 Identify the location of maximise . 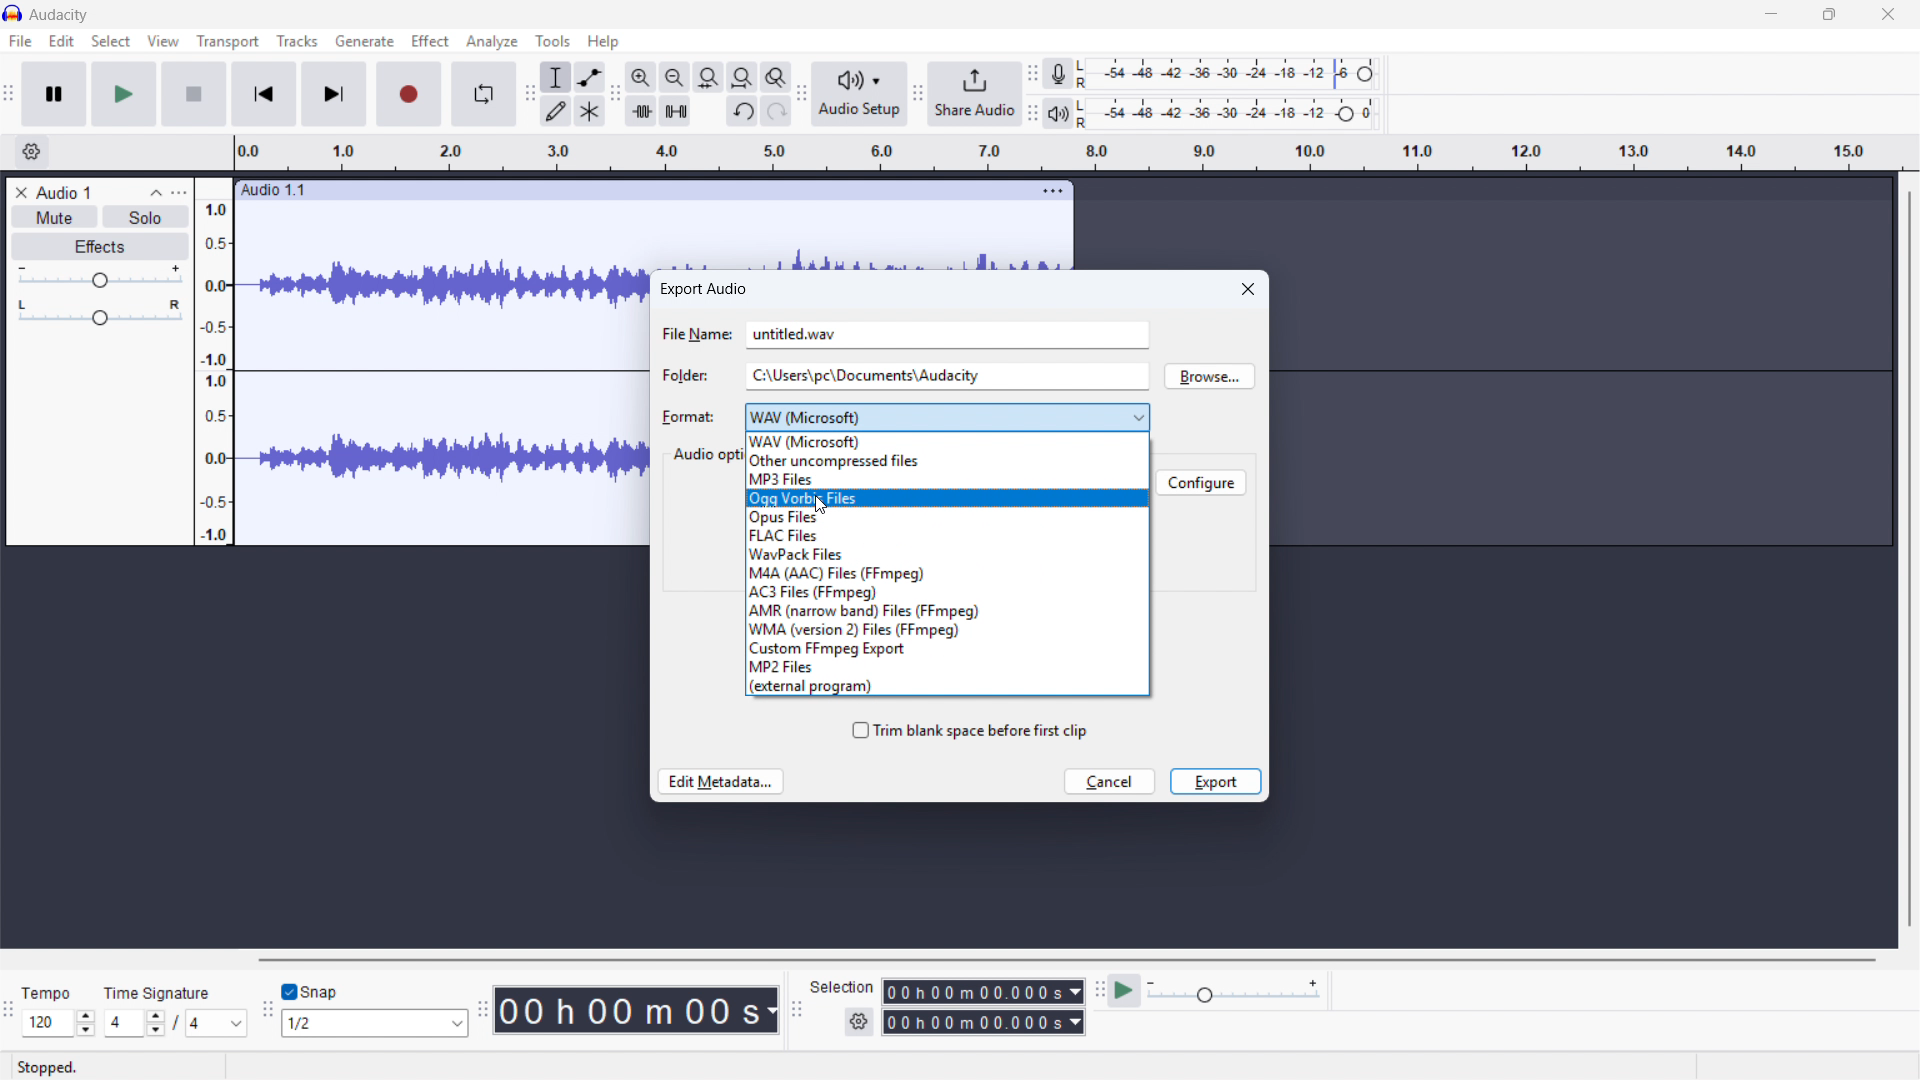
(1830, 15).